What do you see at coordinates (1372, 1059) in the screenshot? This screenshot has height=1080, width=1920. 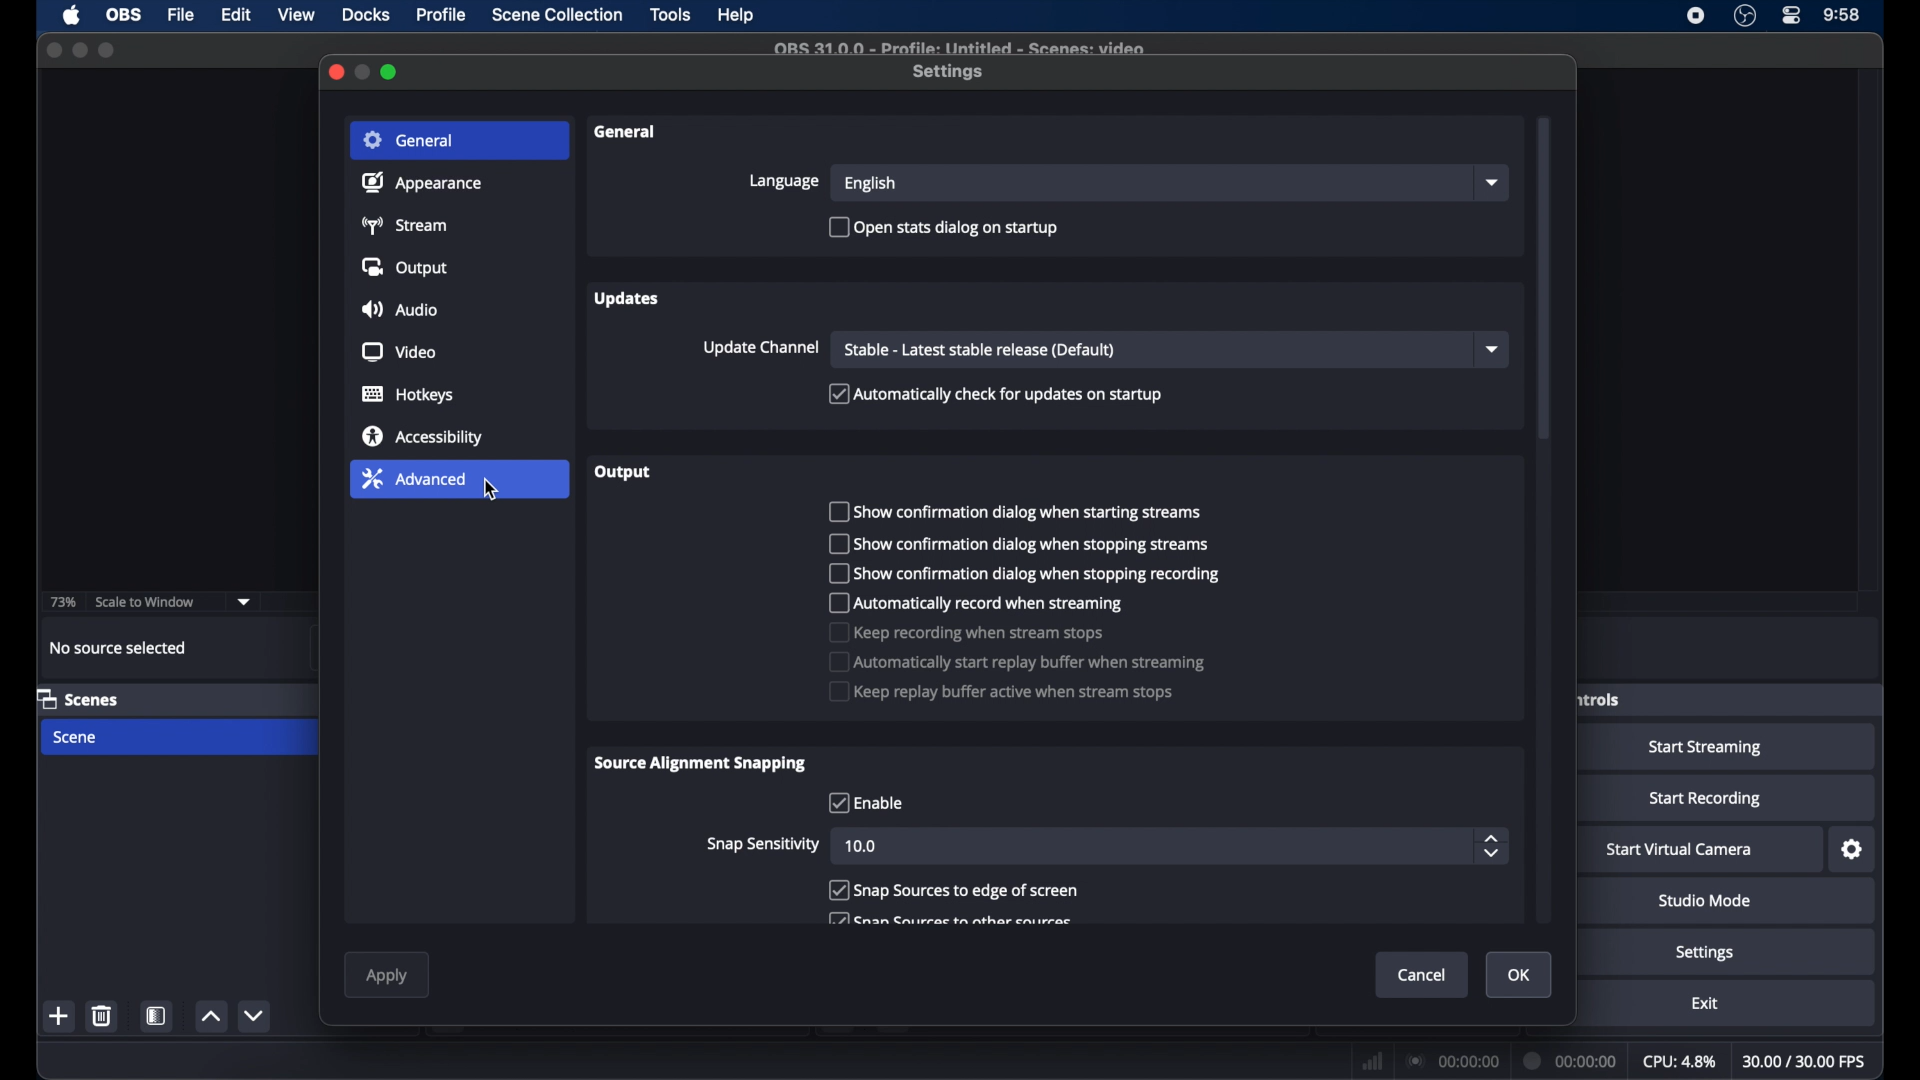 I see `network` at bounding box center [1372, 1059].